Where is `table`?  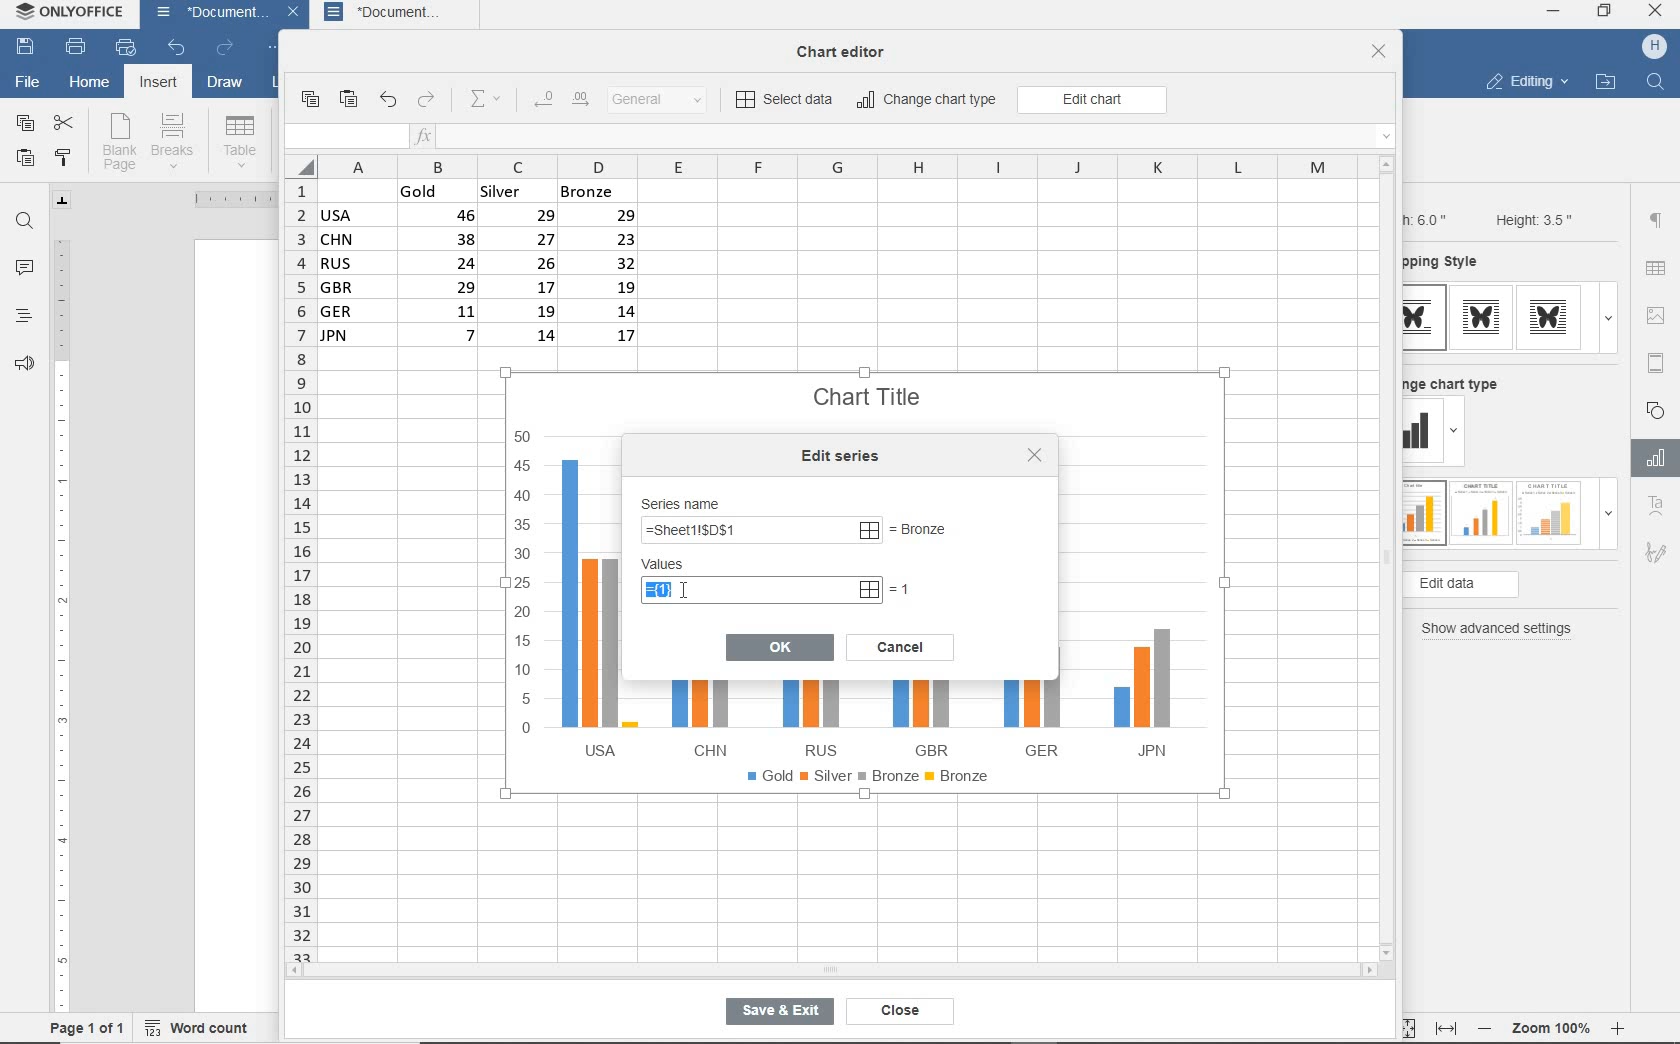
table is located at coordinates (1657, 270).